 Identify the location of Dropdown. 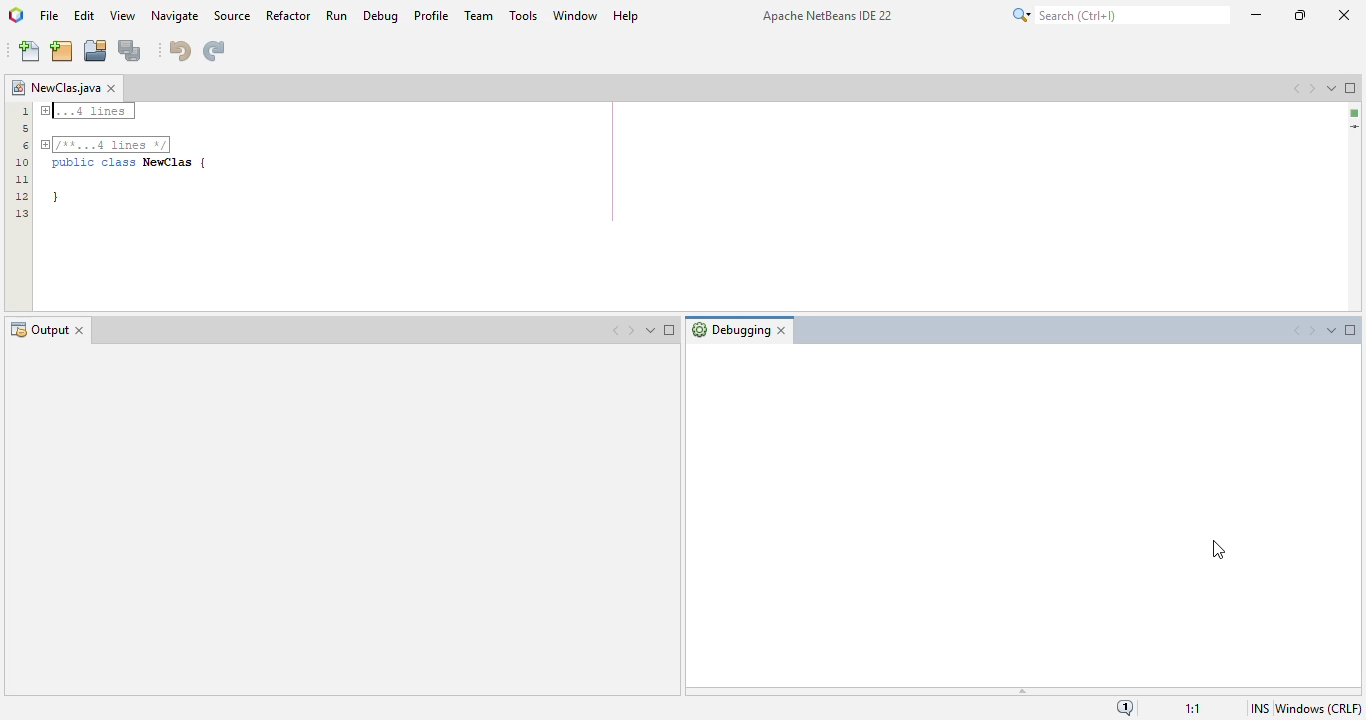
(653, 332).